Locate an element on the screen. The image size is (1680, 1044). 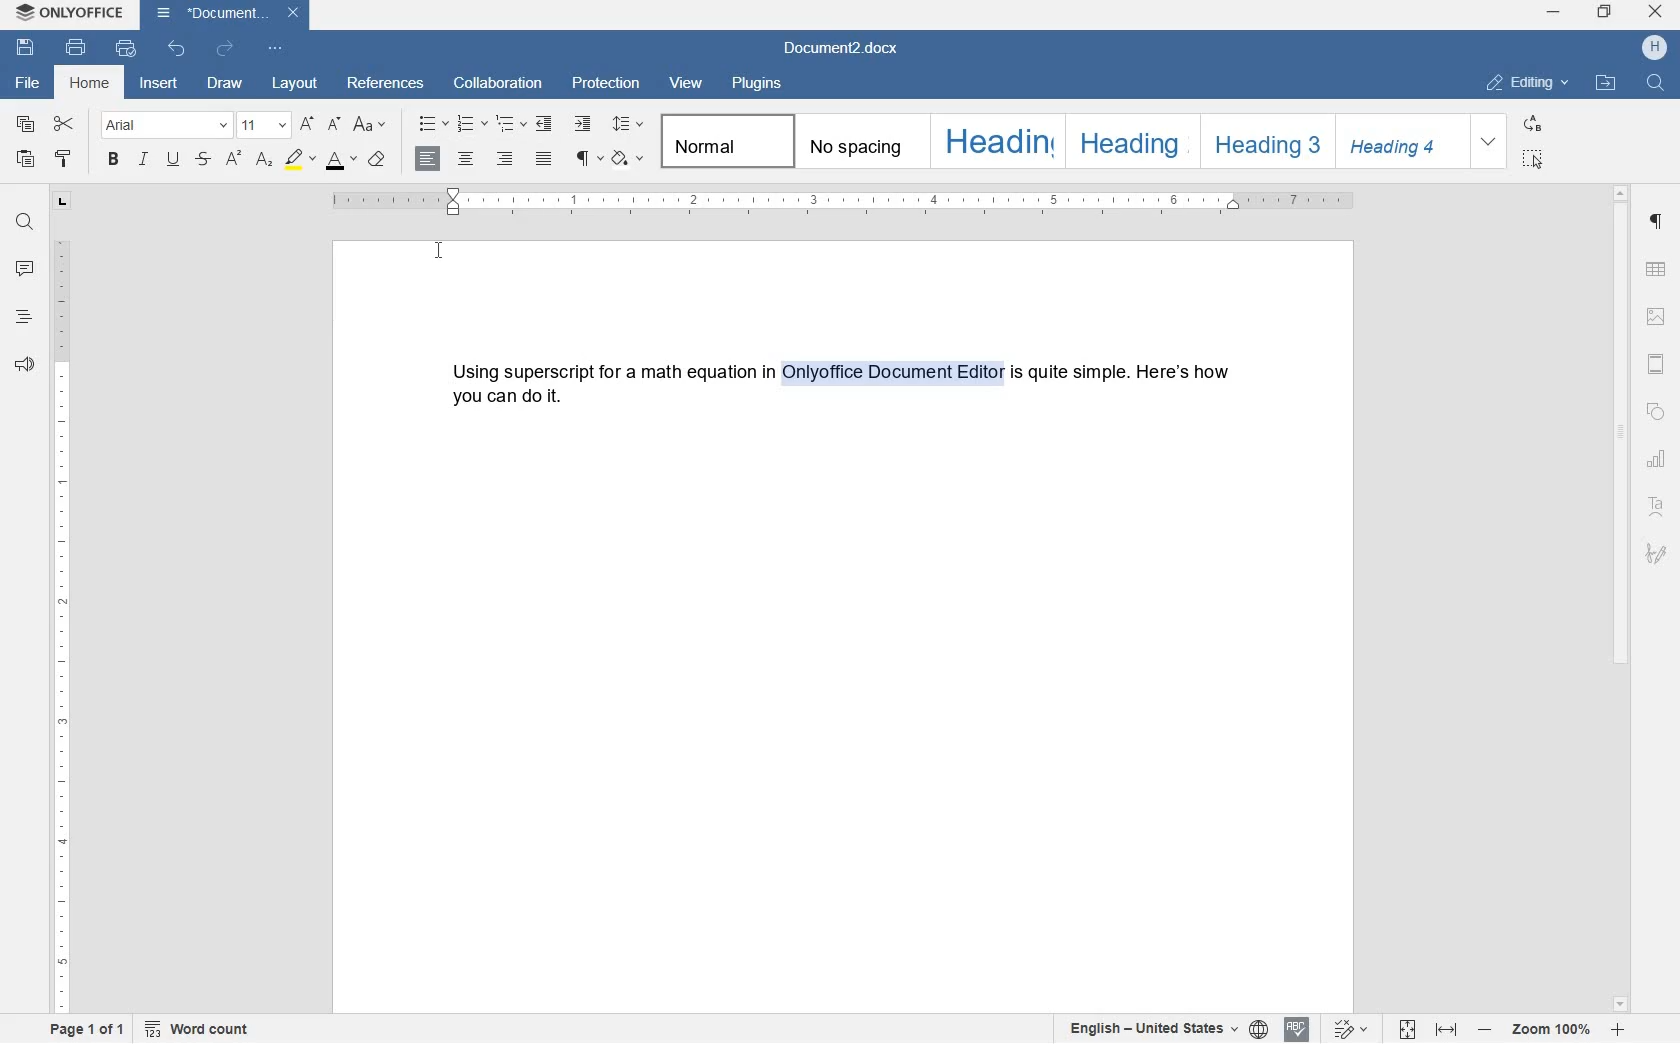
EXPAND FORMATTING STYLE is located at coordinates (1491, 142).